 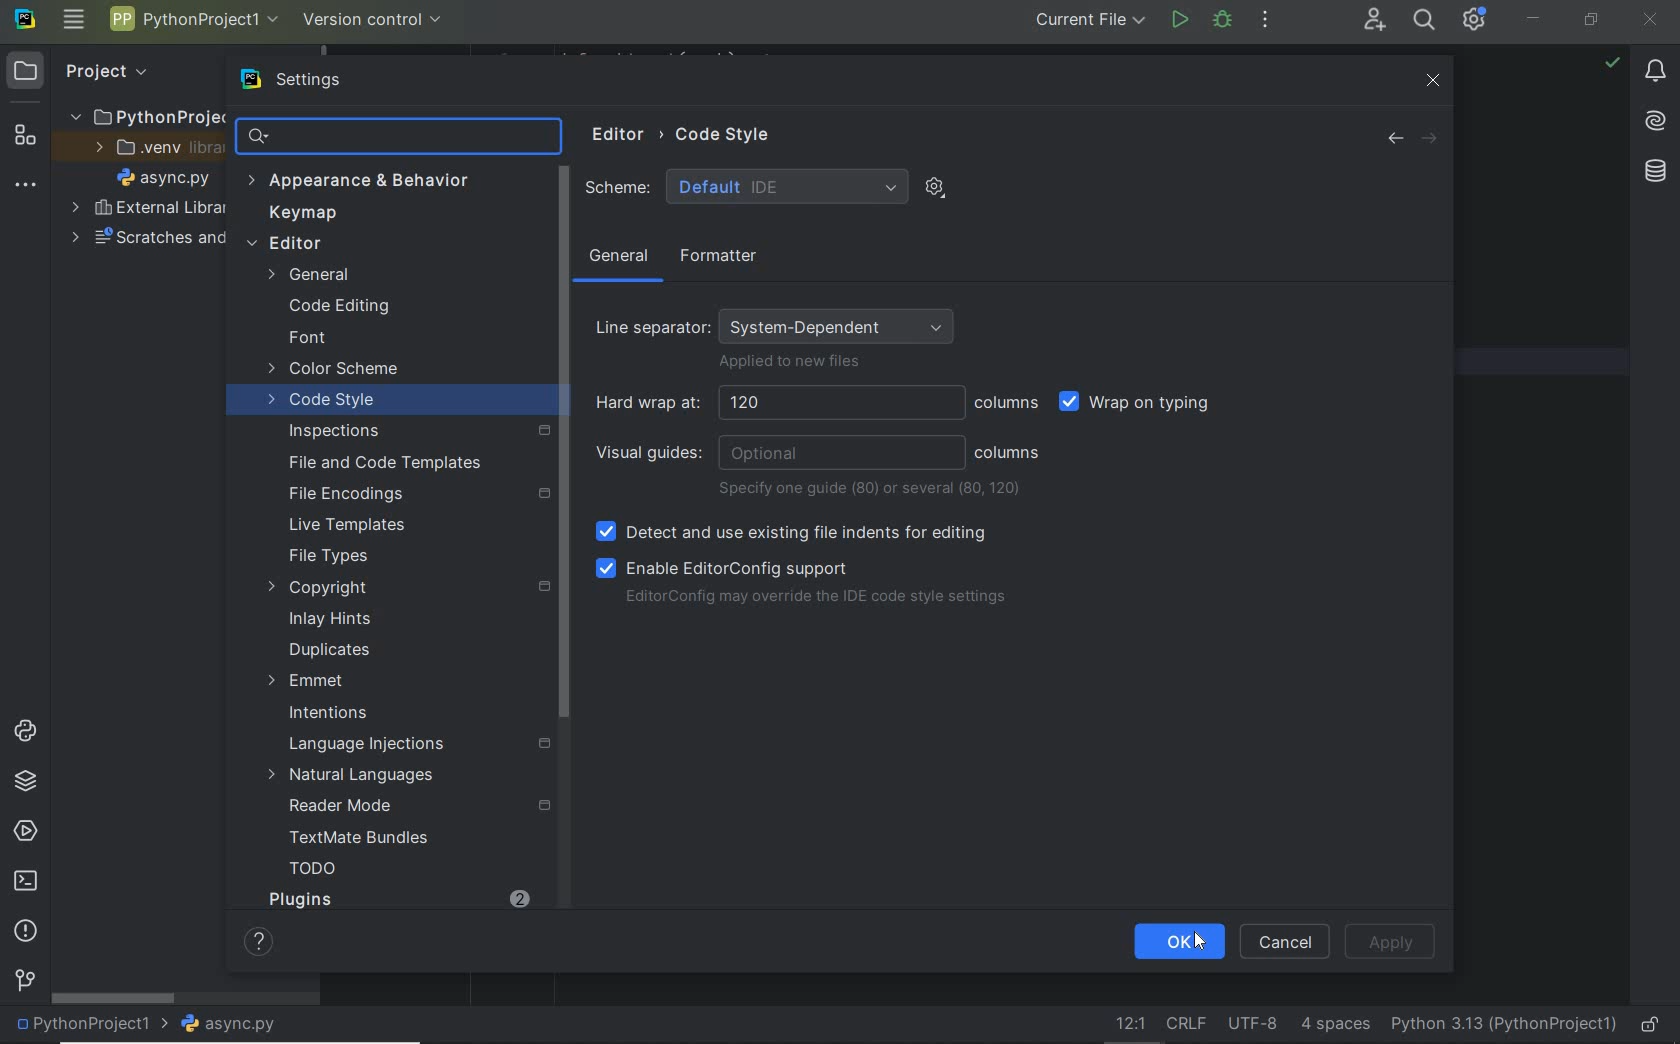 I want to click on search settings, so click(x=382, y=136).